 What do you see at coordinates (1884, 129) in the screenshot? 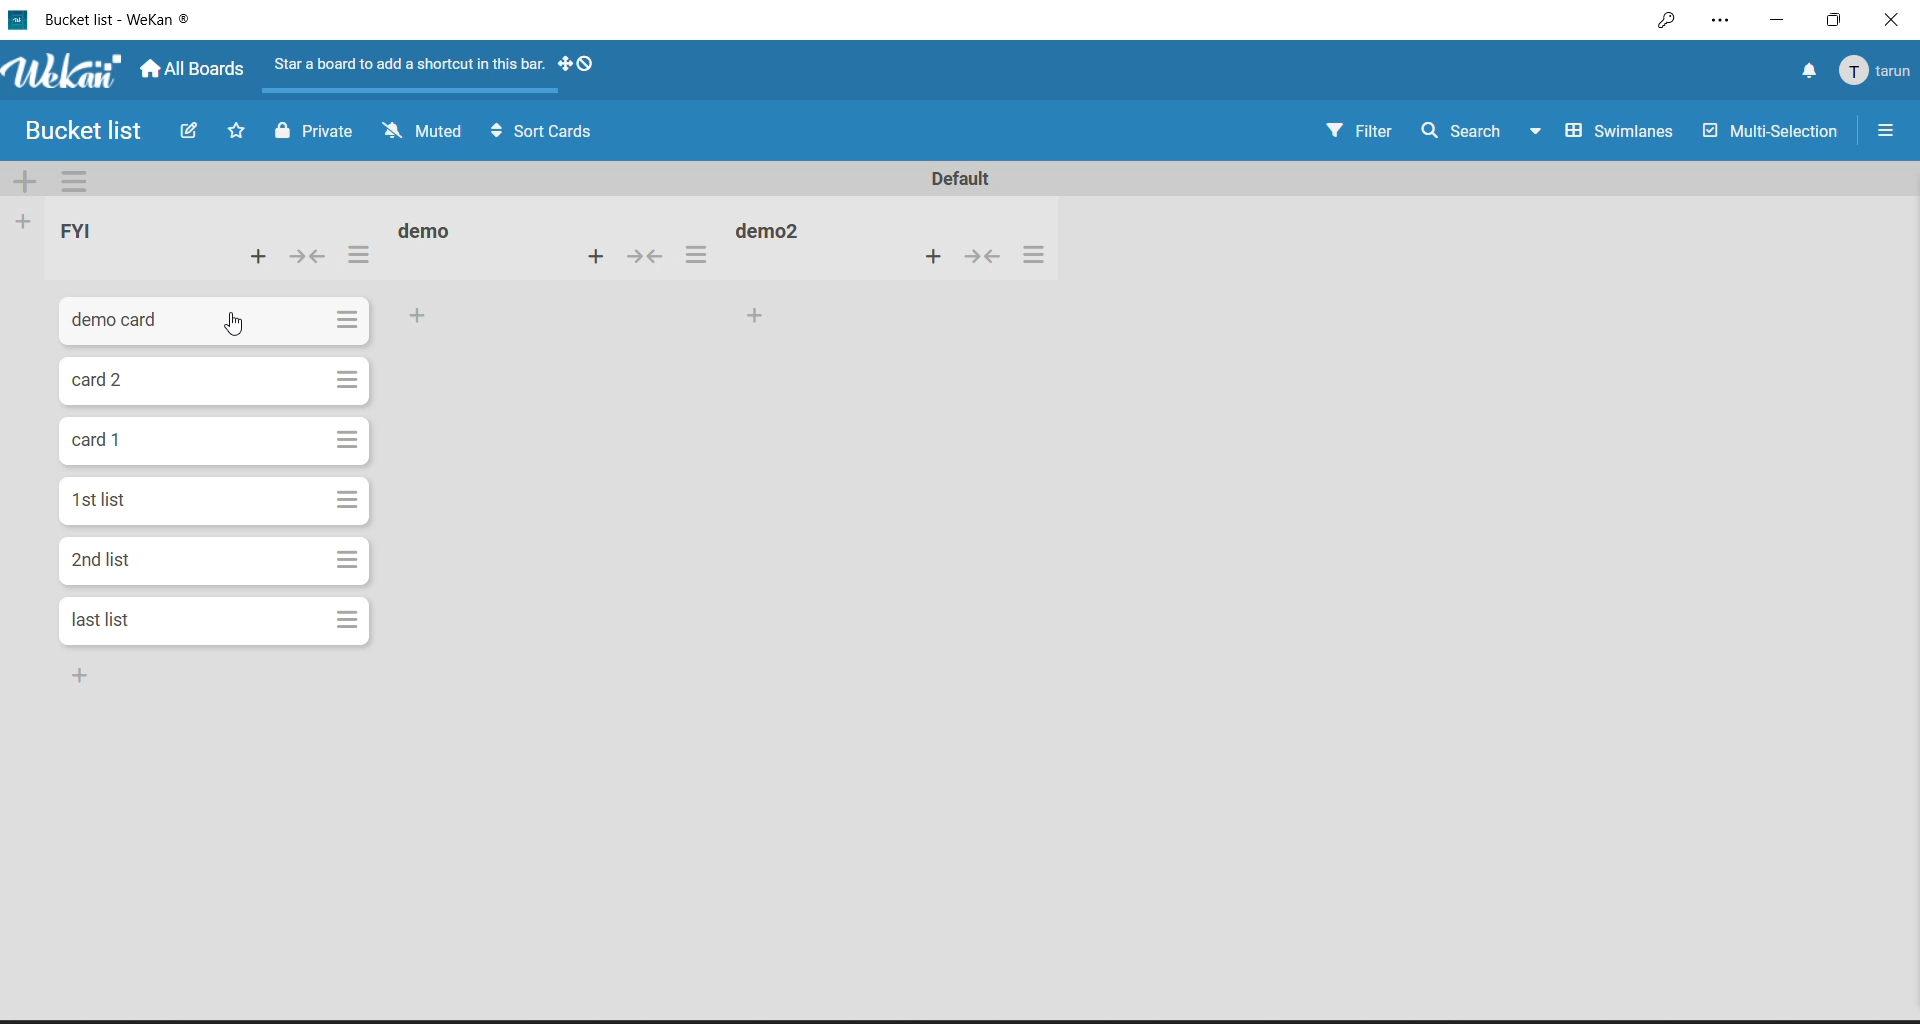
I see `open or close sidebar` at bounding box center [1884, 129].